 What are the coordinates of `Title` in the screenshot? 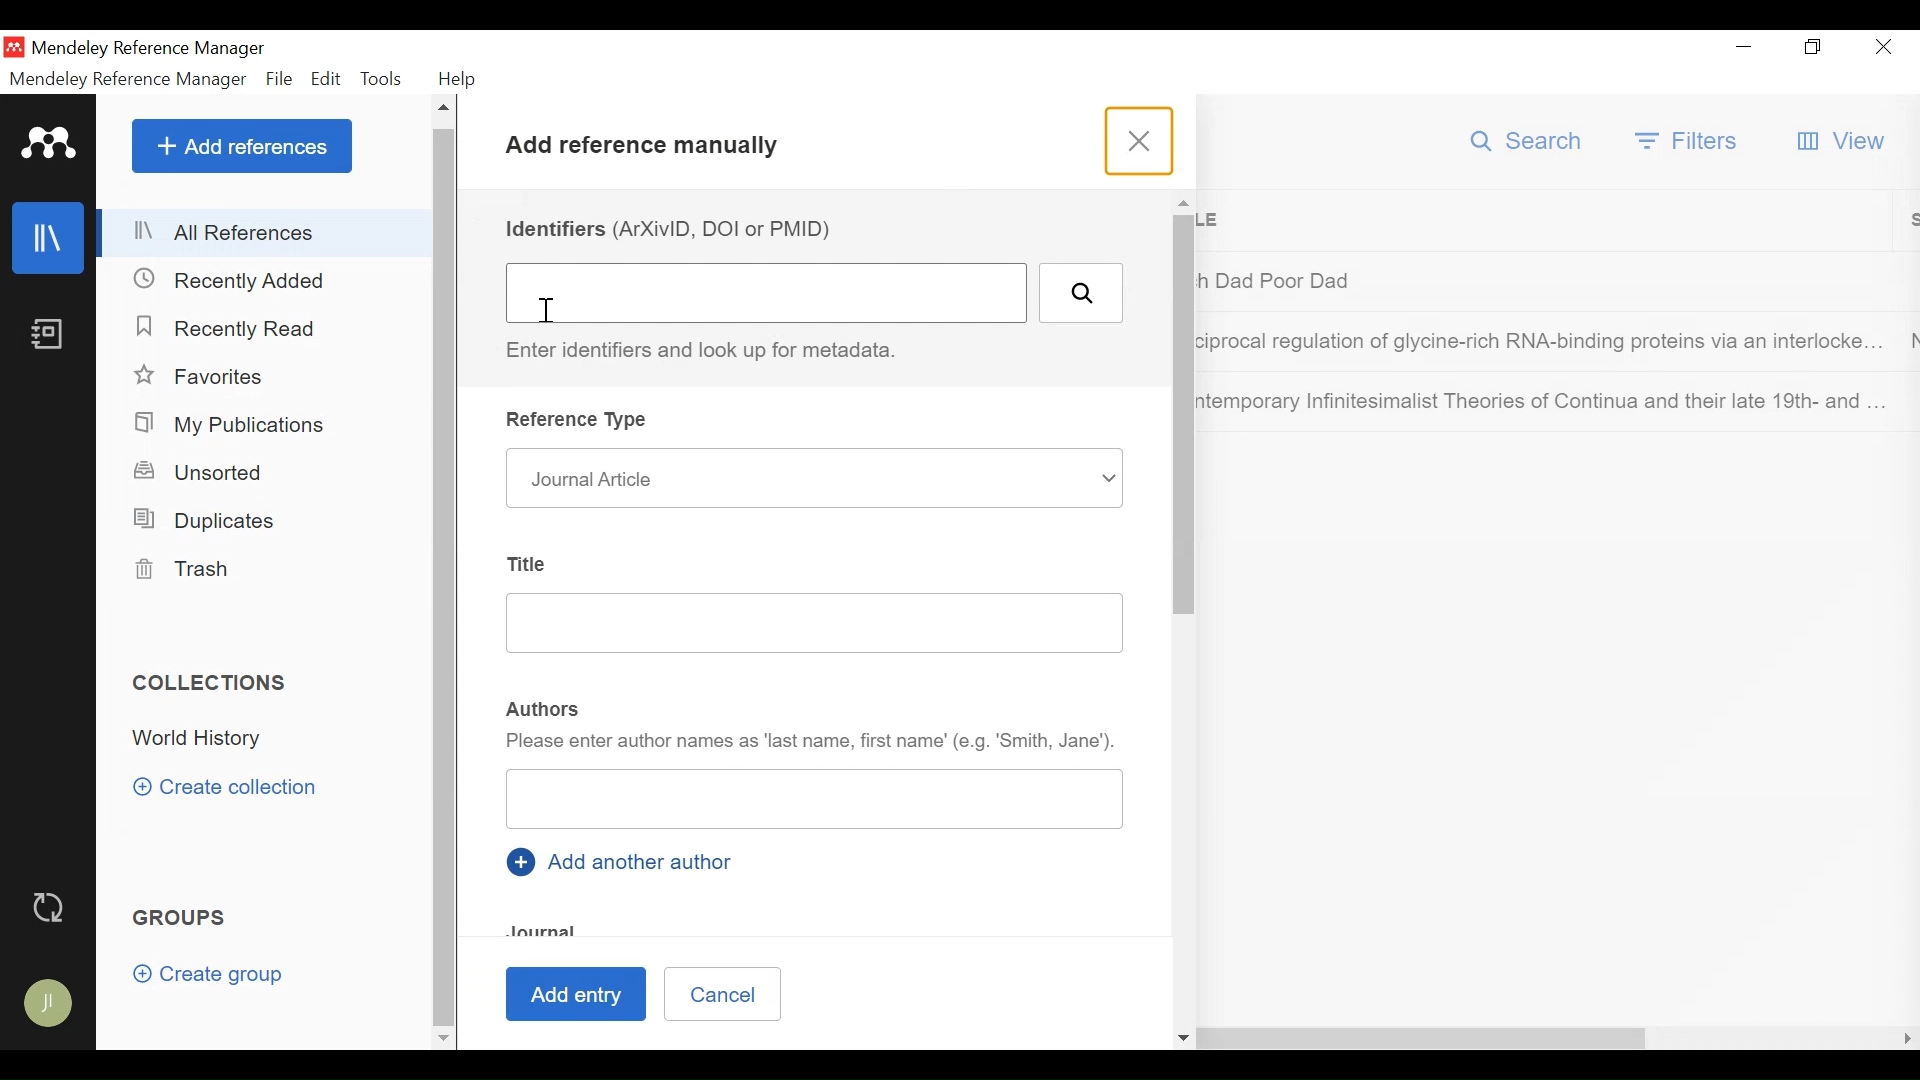 It's located at (528, 561).